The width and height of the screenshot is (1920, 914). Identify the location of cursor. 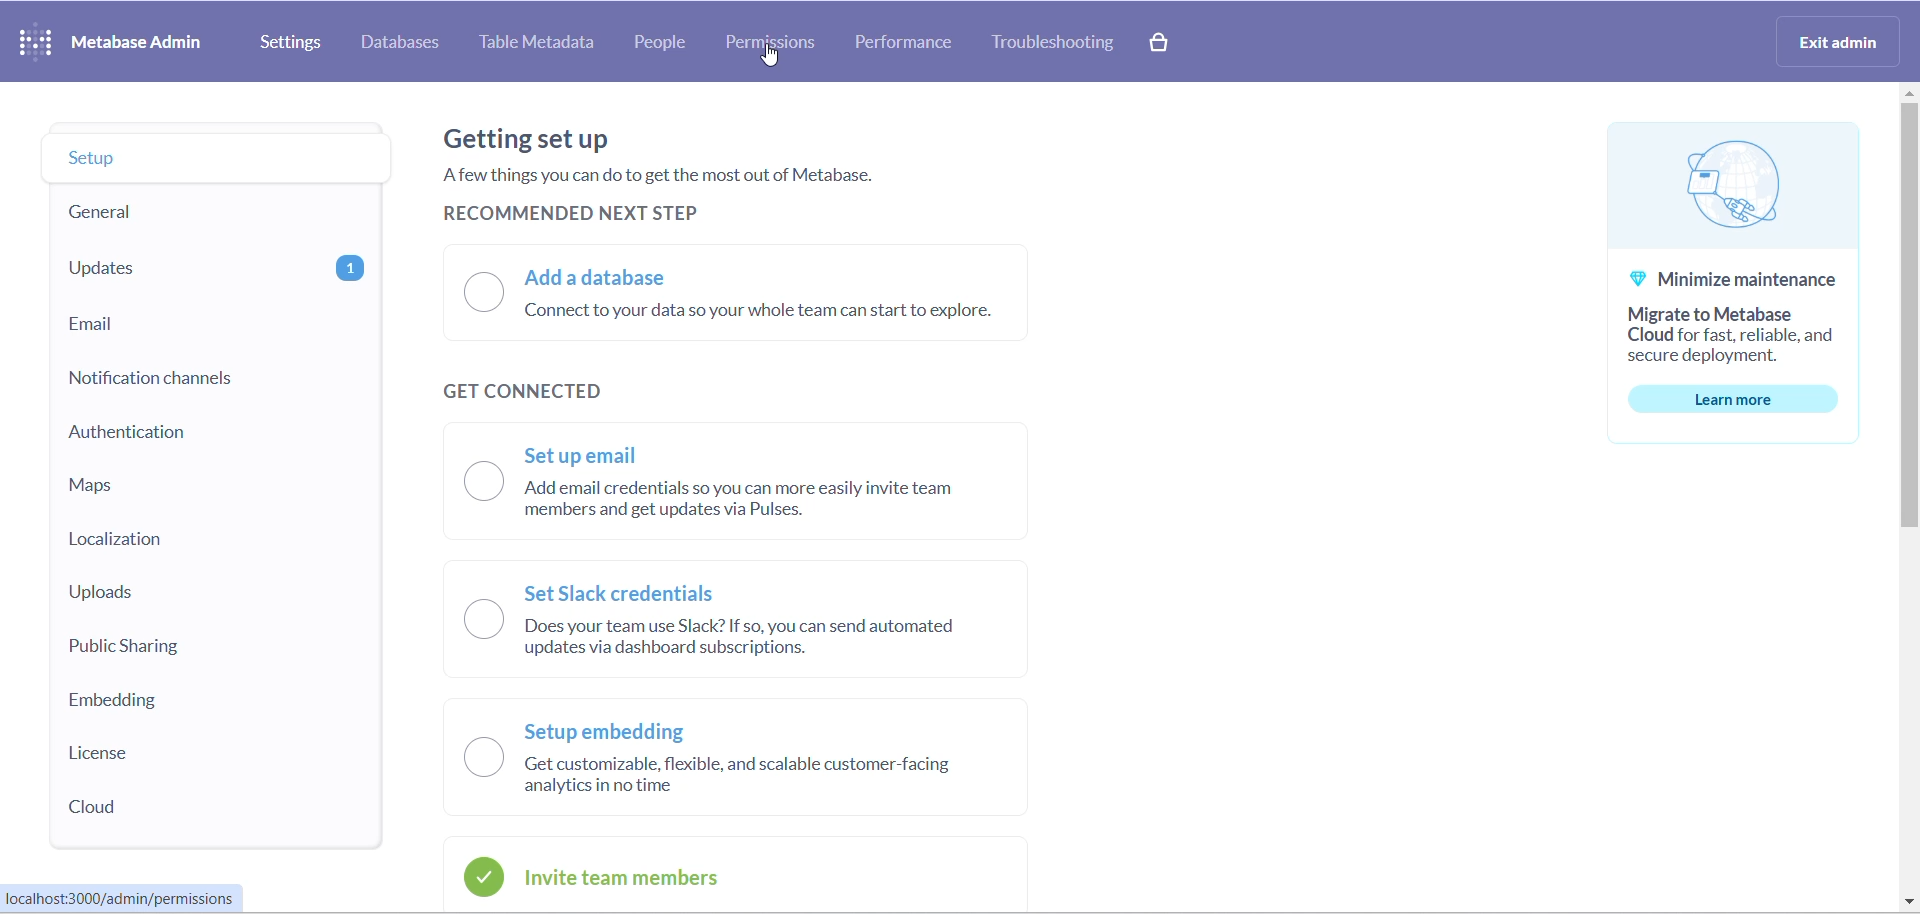
(770, 57).